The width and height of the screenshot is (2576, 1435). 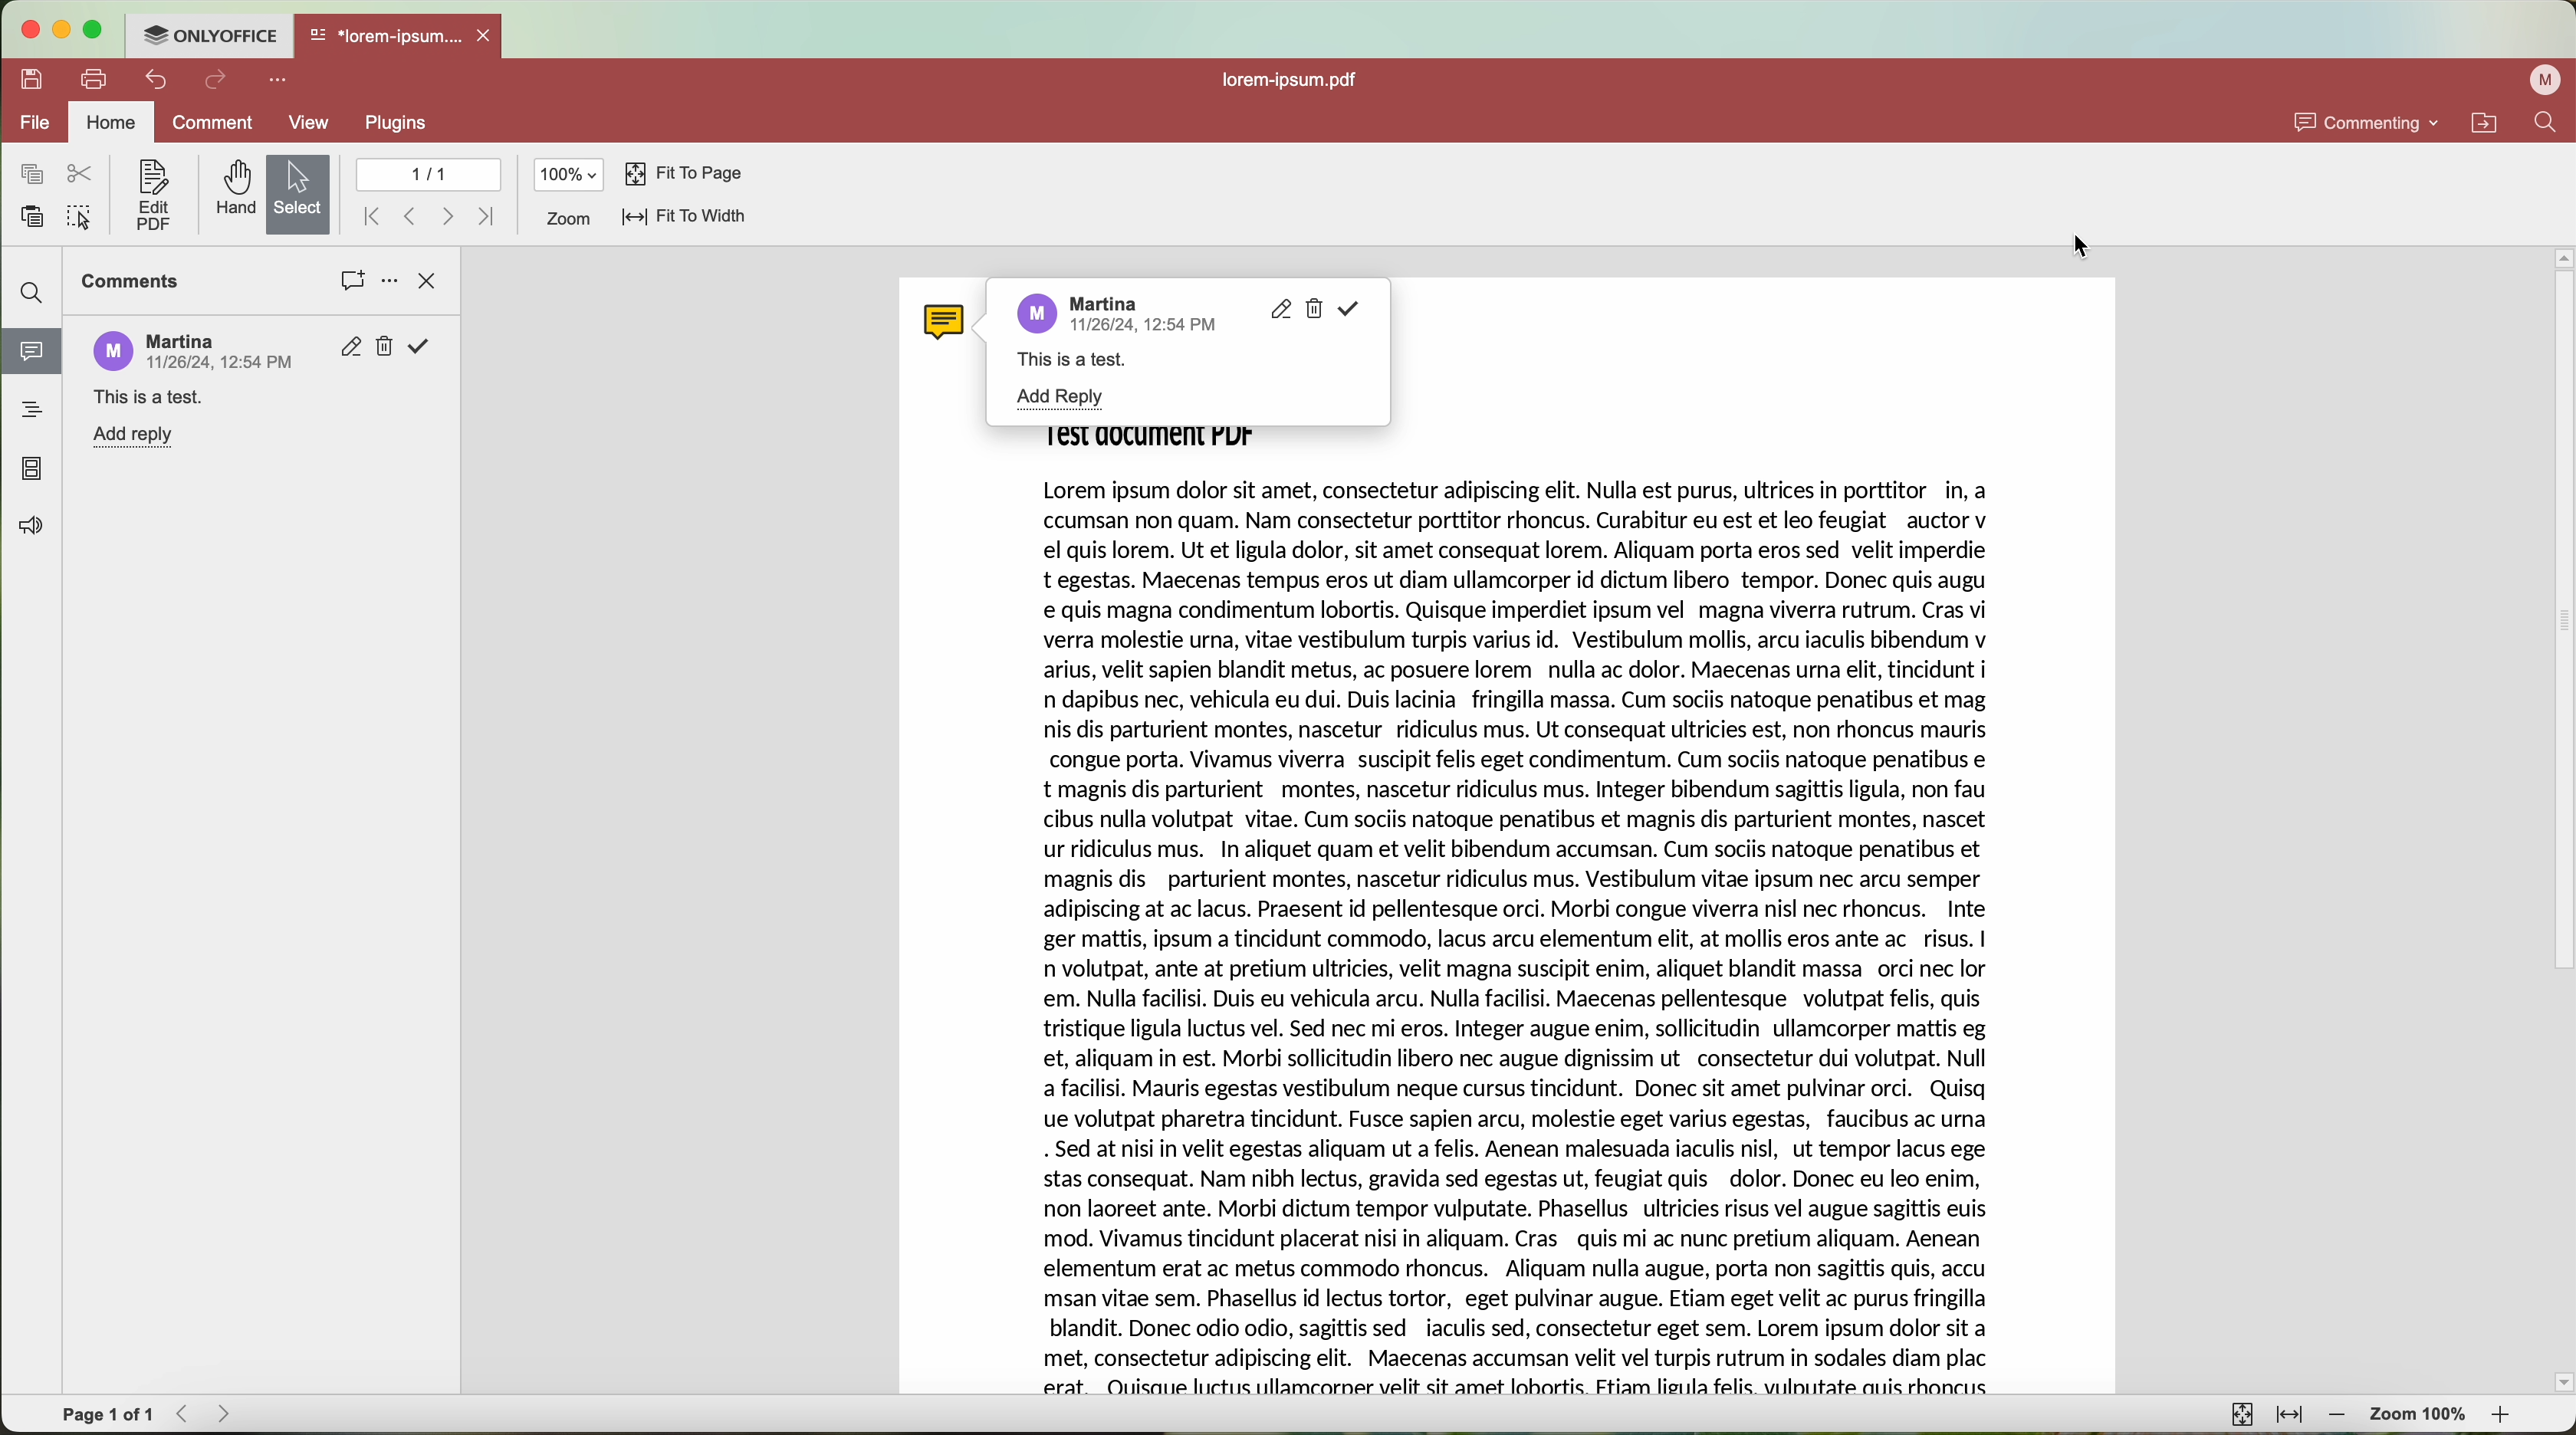 What do you see at coordinates (390, 348) in the screenshot?
I see `remove` at bounding box center [390, 348].